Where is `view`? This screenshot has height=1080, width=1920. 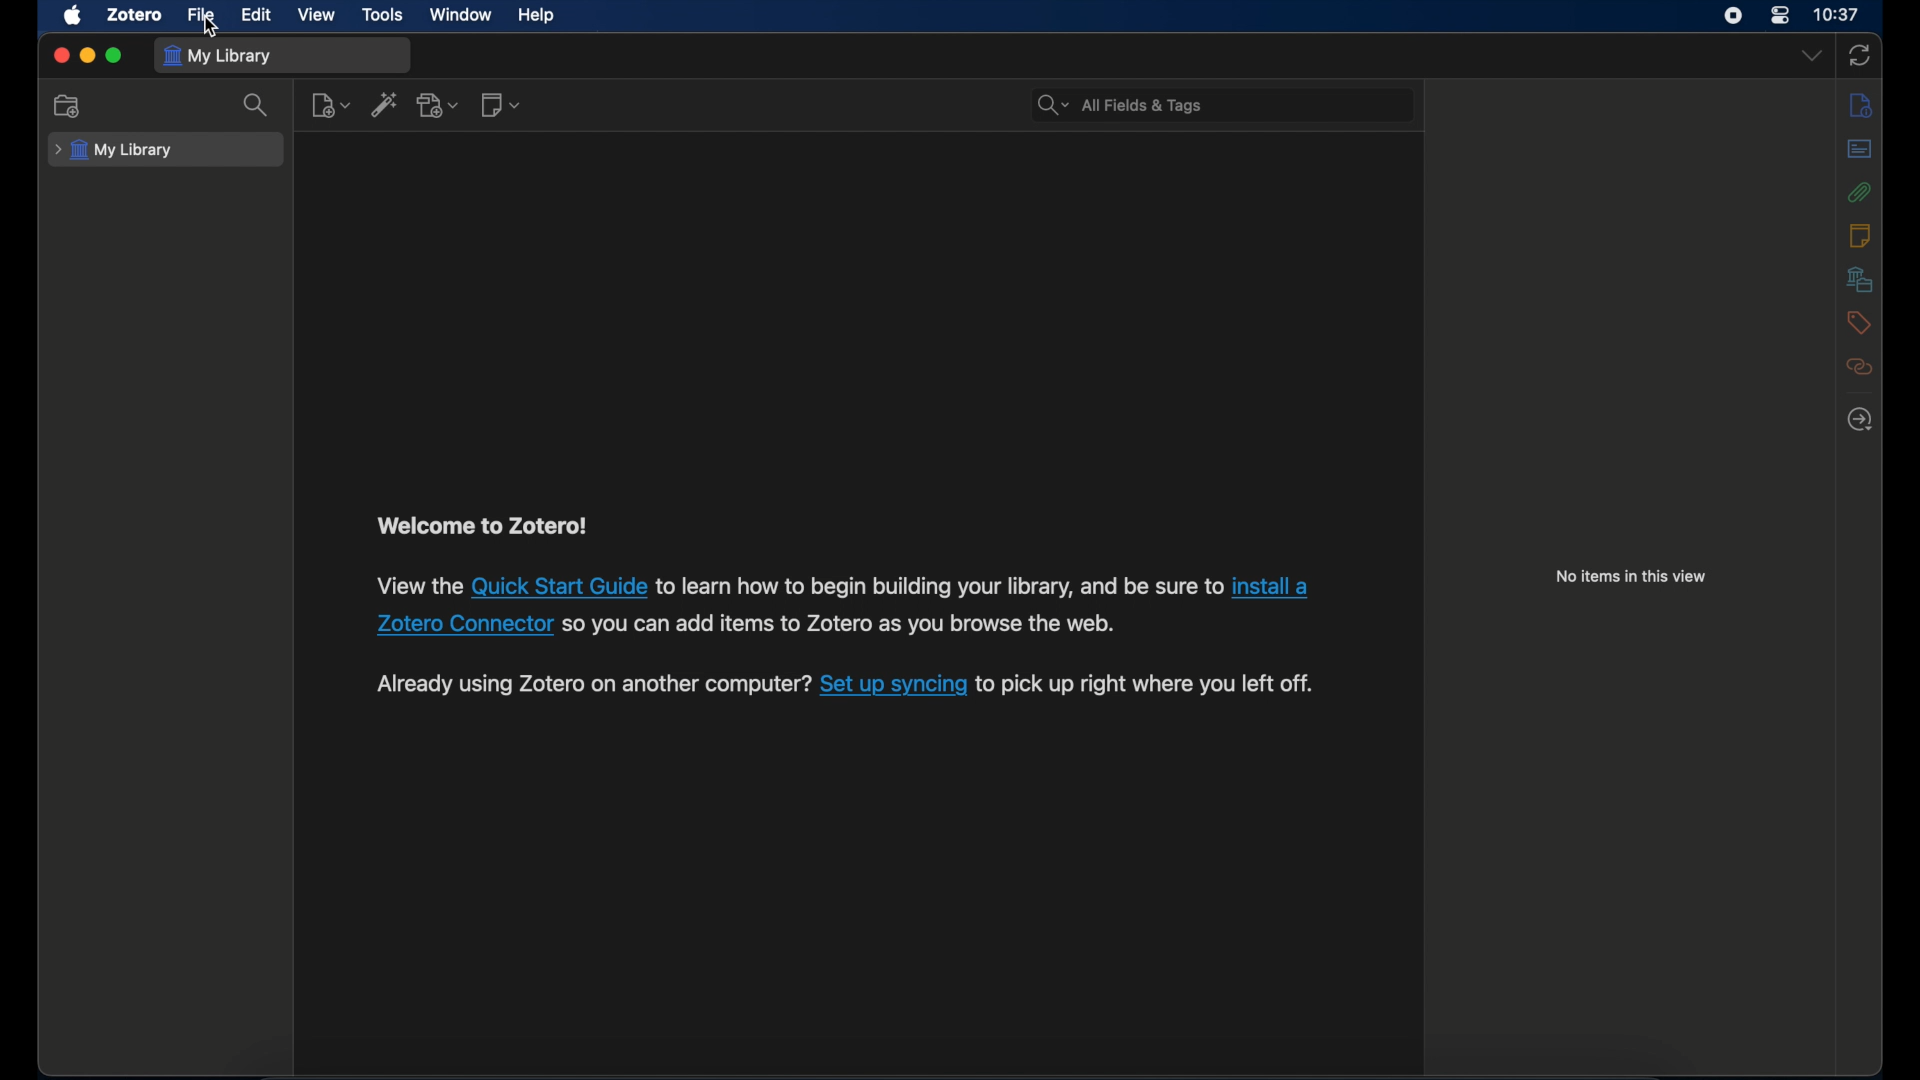
view is located at coordinates (318, 16).